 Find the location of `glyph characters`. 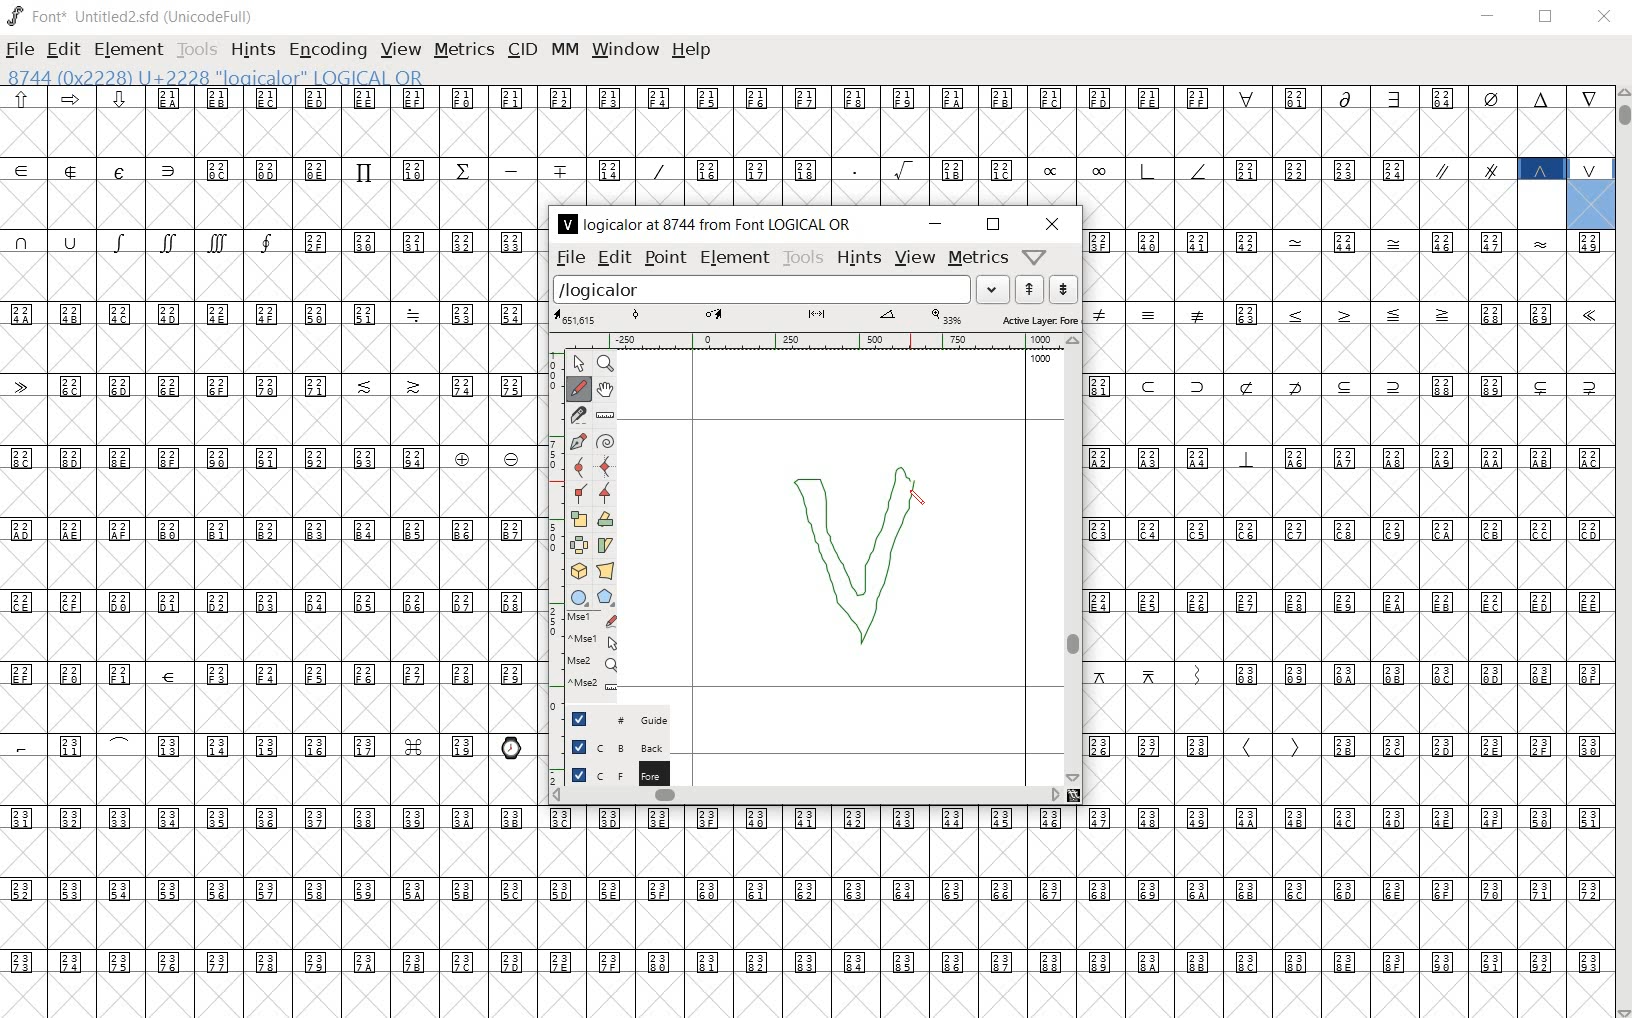

glyph characters is located at coordinates (1078, 947).